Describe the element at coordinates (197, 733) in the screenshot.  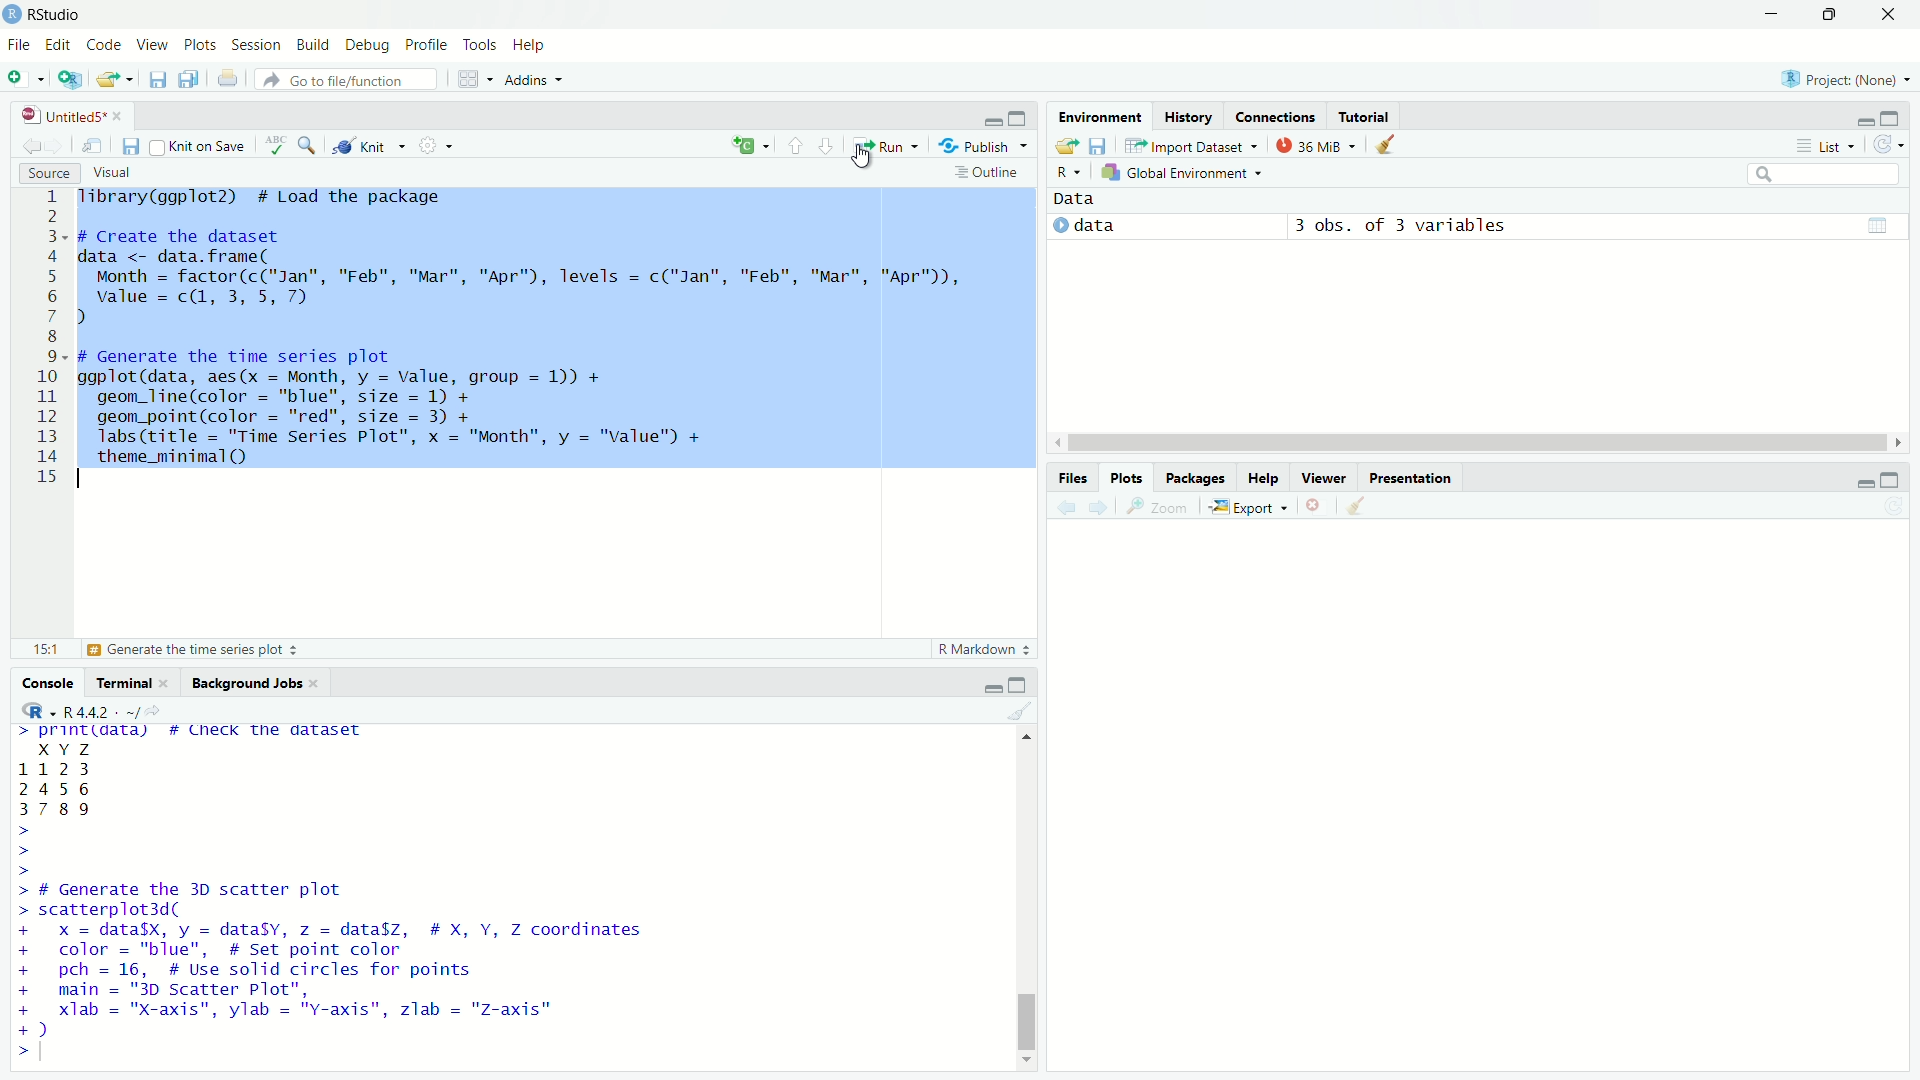
I see `code to print data` at that location.